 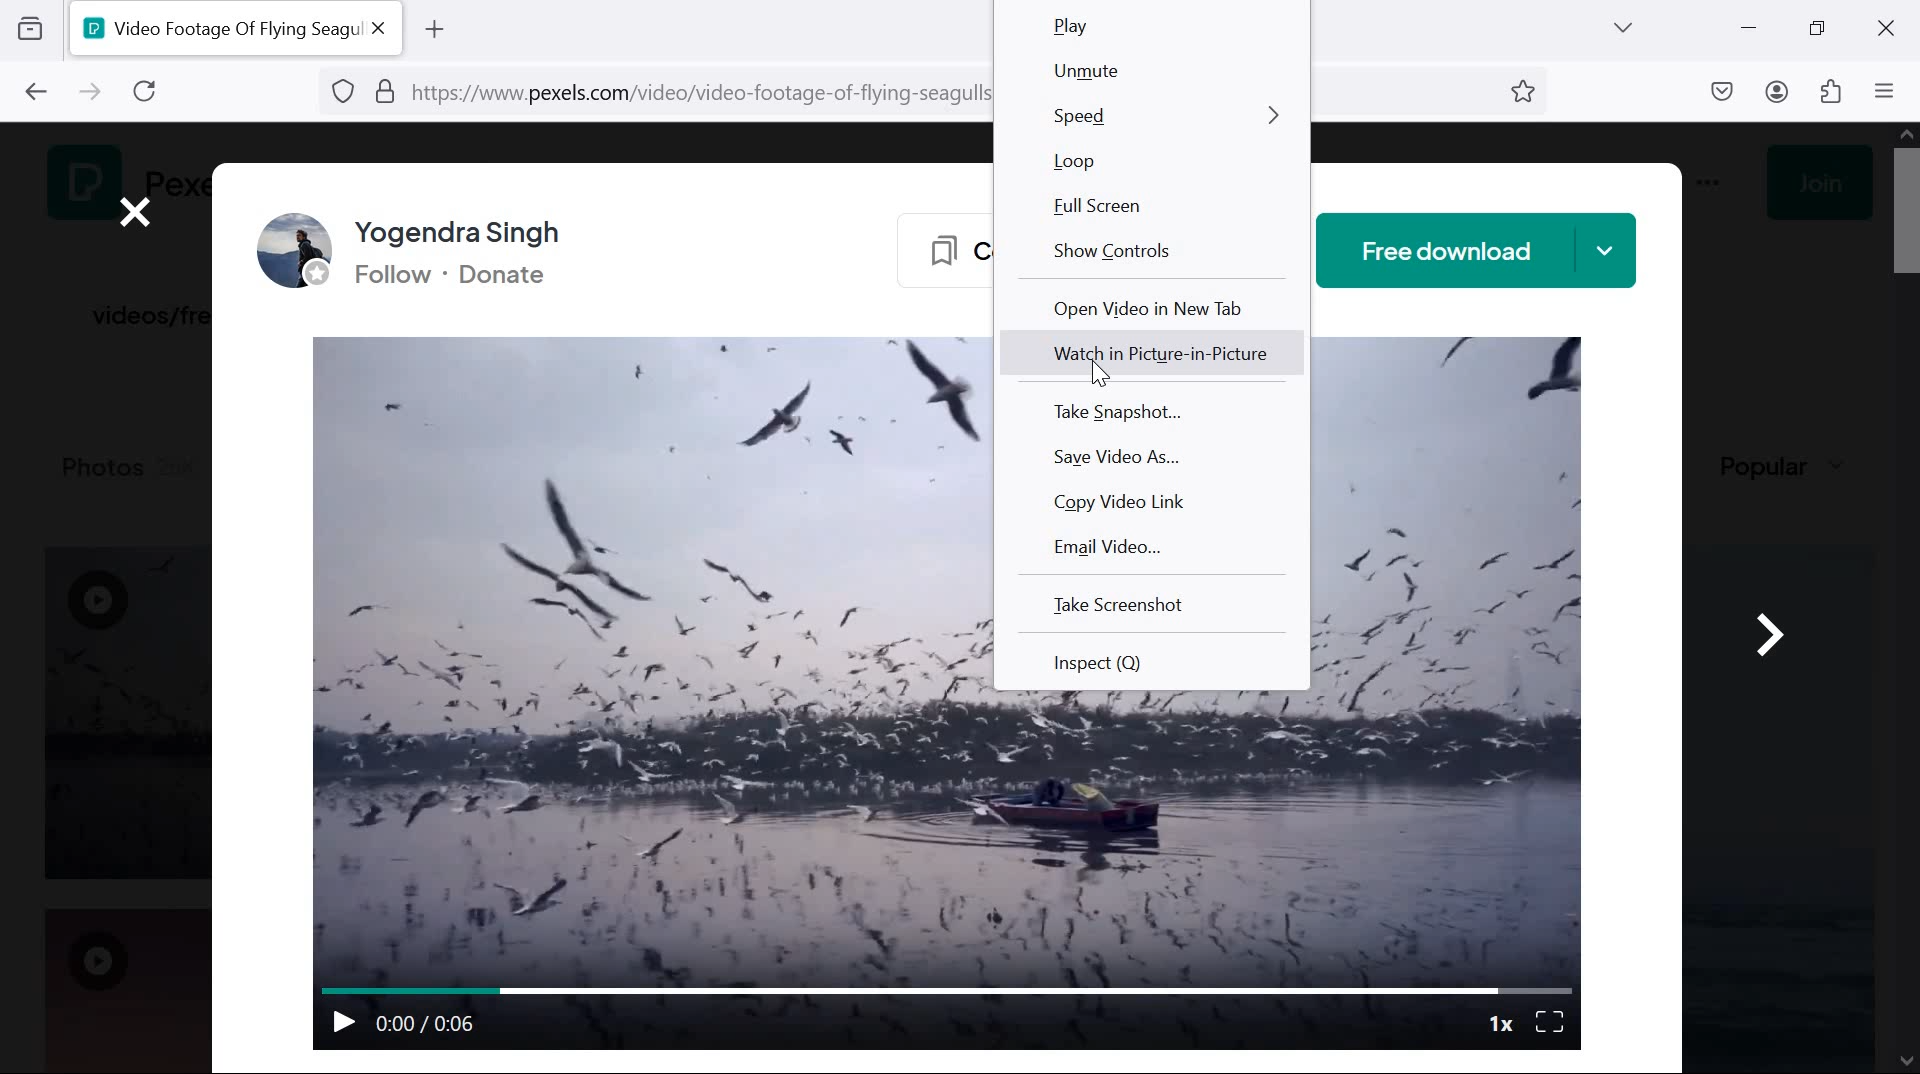 What do you see at coordinates (1132, 456) in the screenshot?
I see `save video as` at bounding box center [1132, 456].